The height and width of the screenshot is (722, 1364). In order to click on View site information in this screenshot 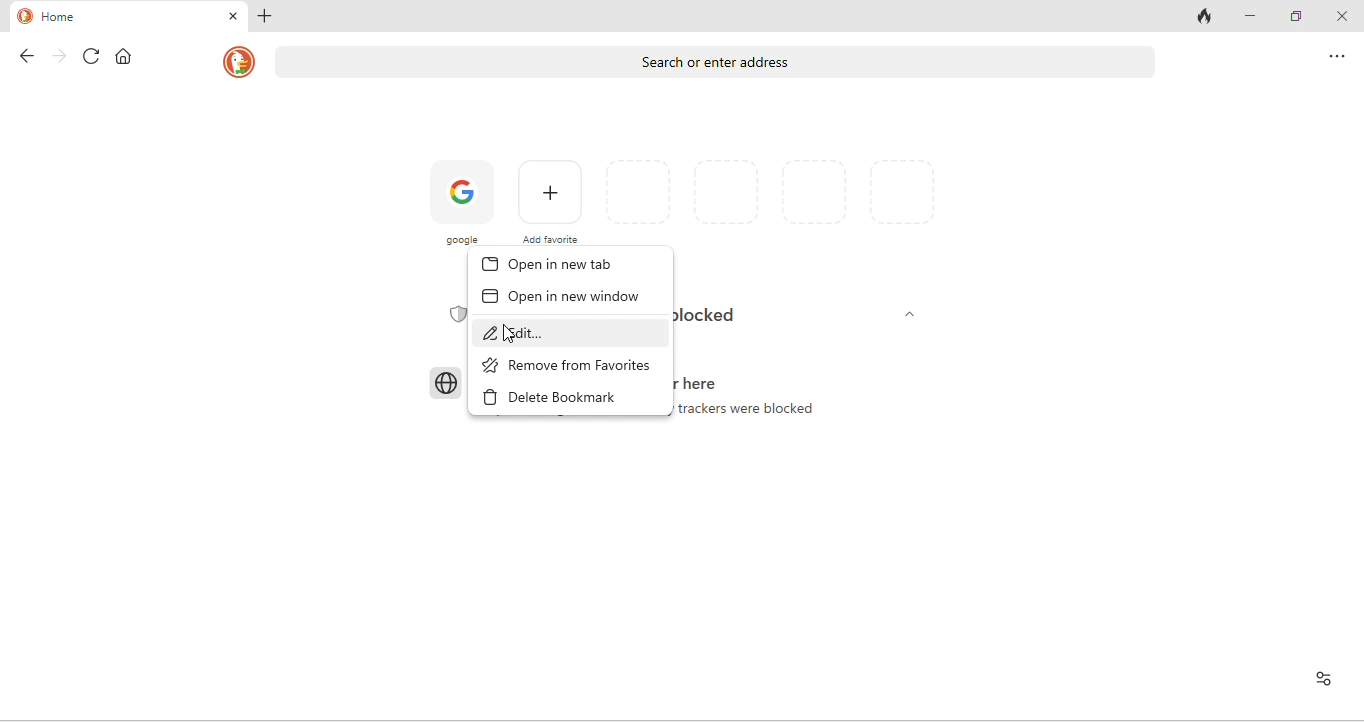, I will do `click(1325, 679)`.